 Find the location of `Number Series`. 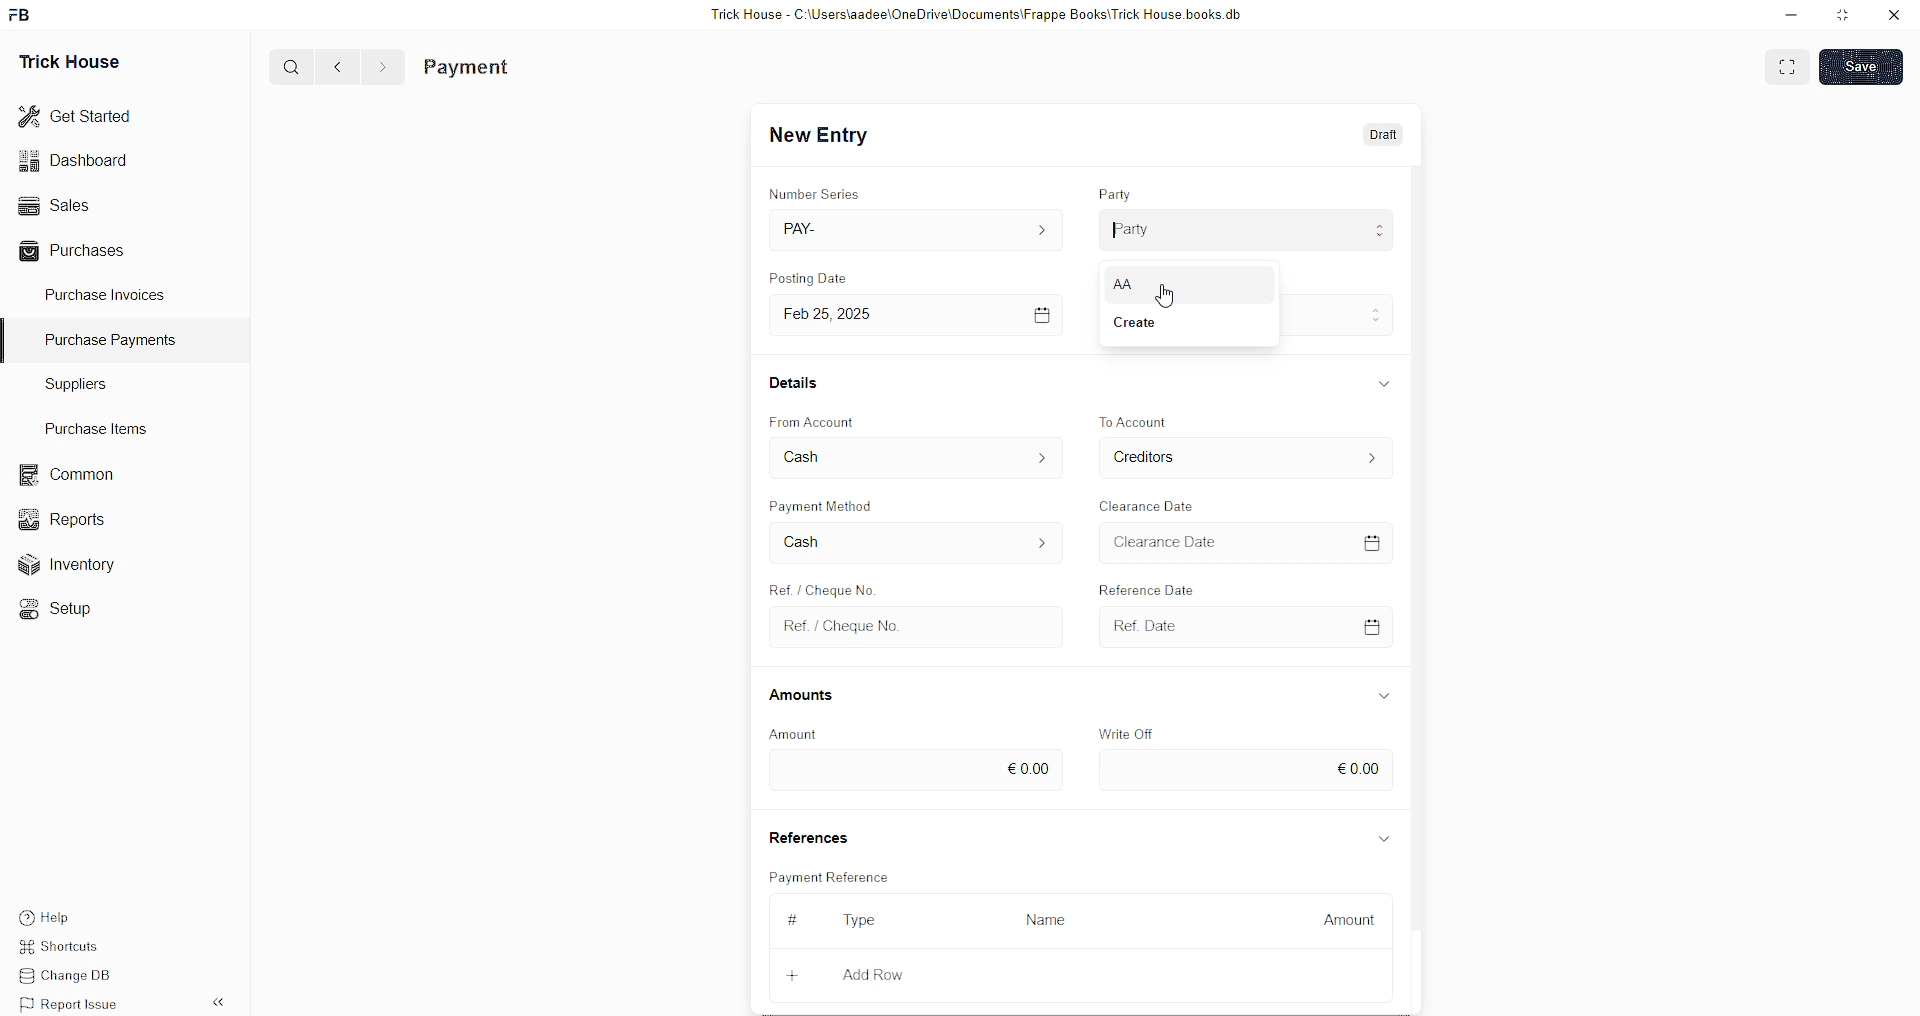

Number Series is located at coordinates (819, 190).